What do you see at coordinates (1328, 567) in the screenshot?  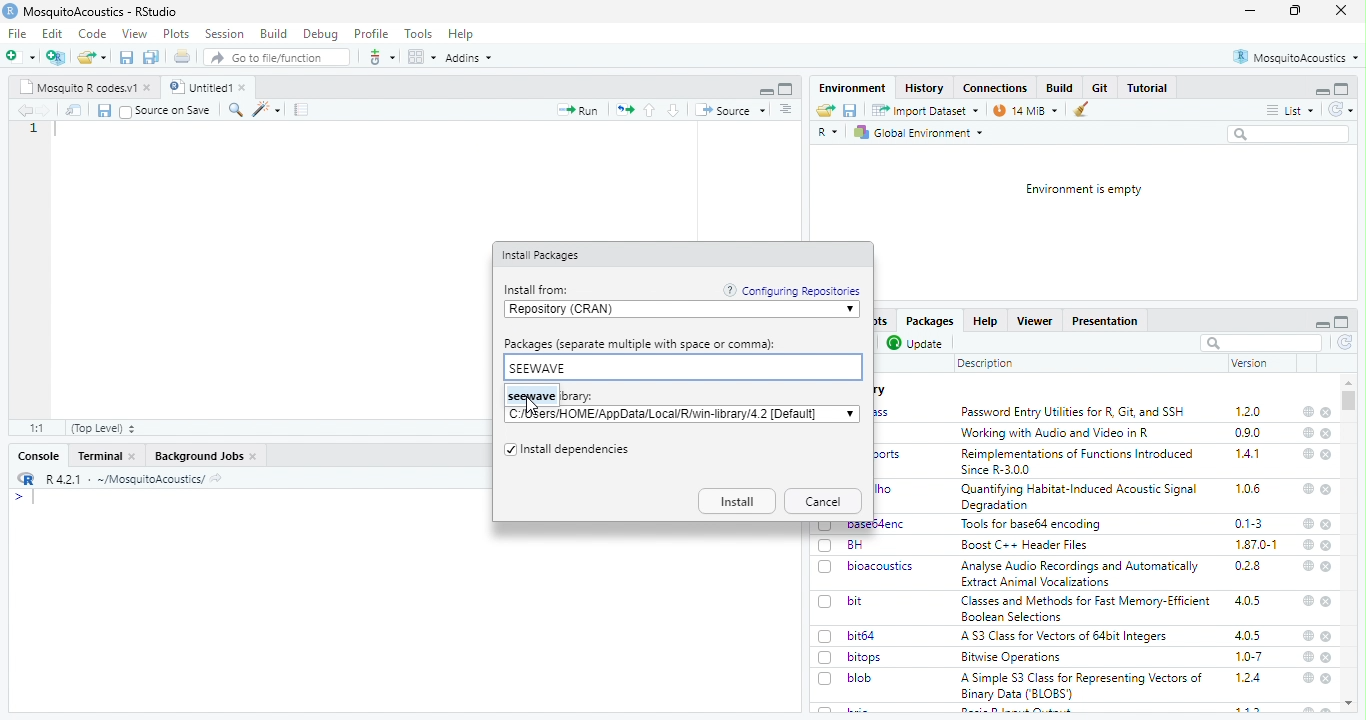 I see `close` at bounding box center [1328, 567].